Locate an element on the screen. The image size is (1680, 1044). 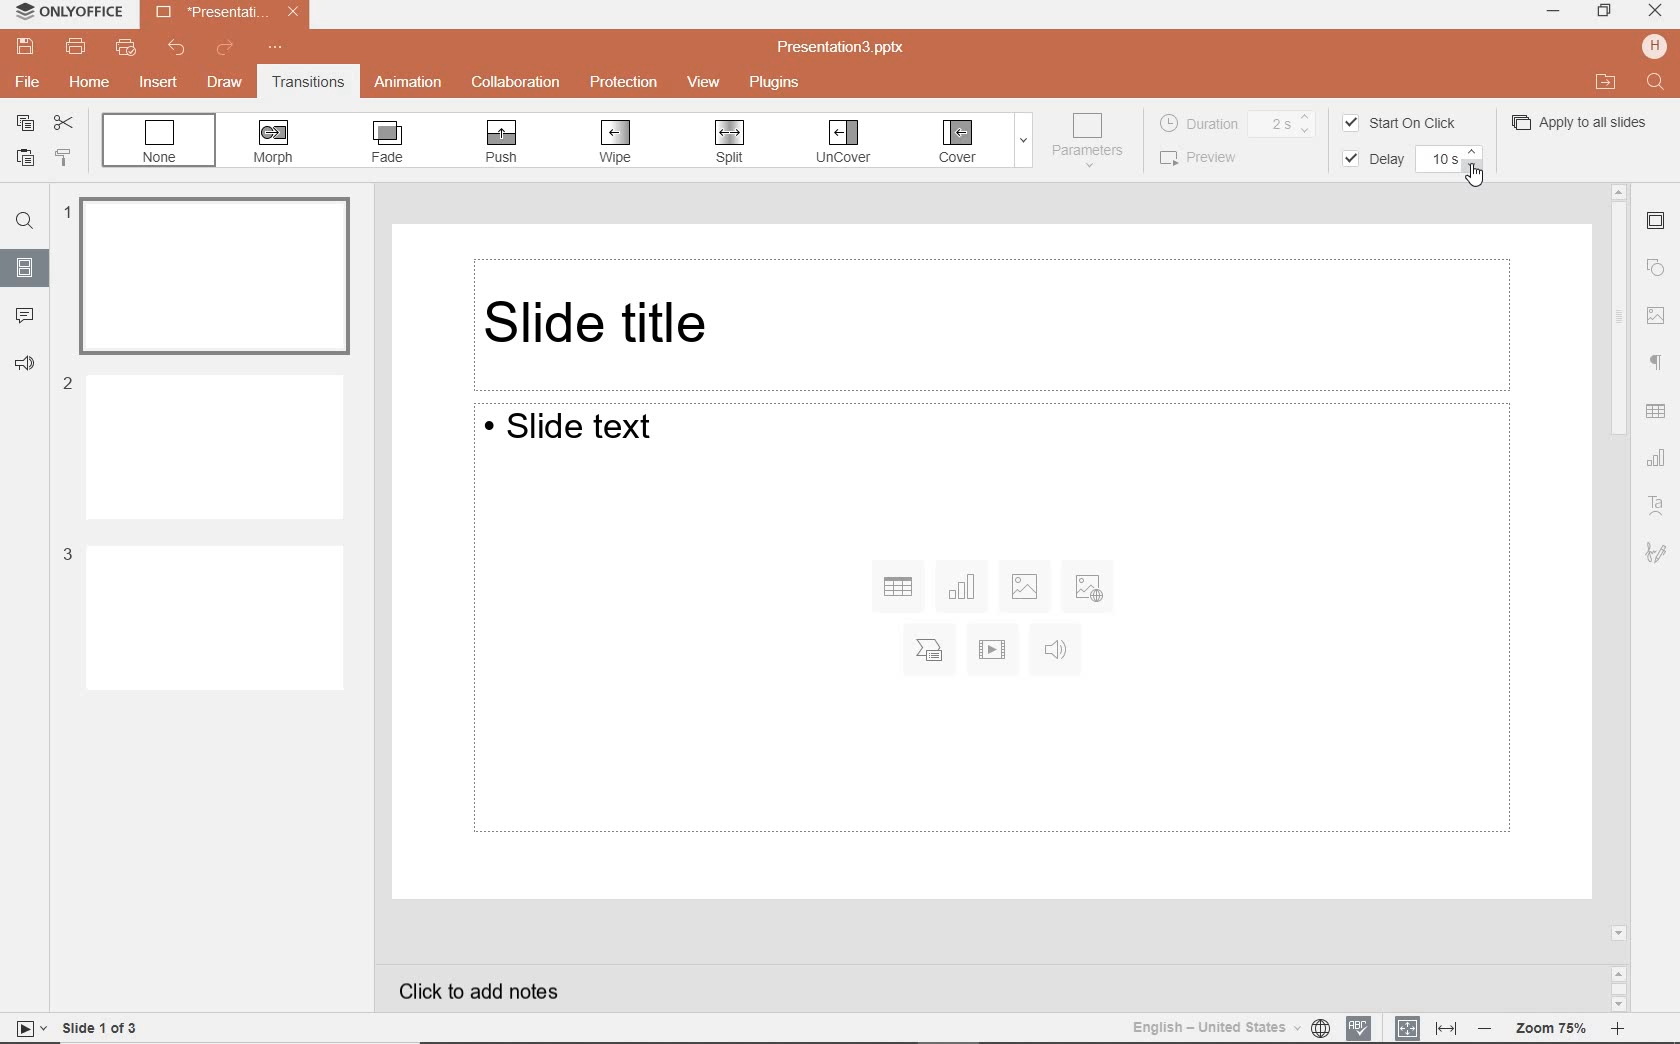
file is located at coordinates (26, 81).